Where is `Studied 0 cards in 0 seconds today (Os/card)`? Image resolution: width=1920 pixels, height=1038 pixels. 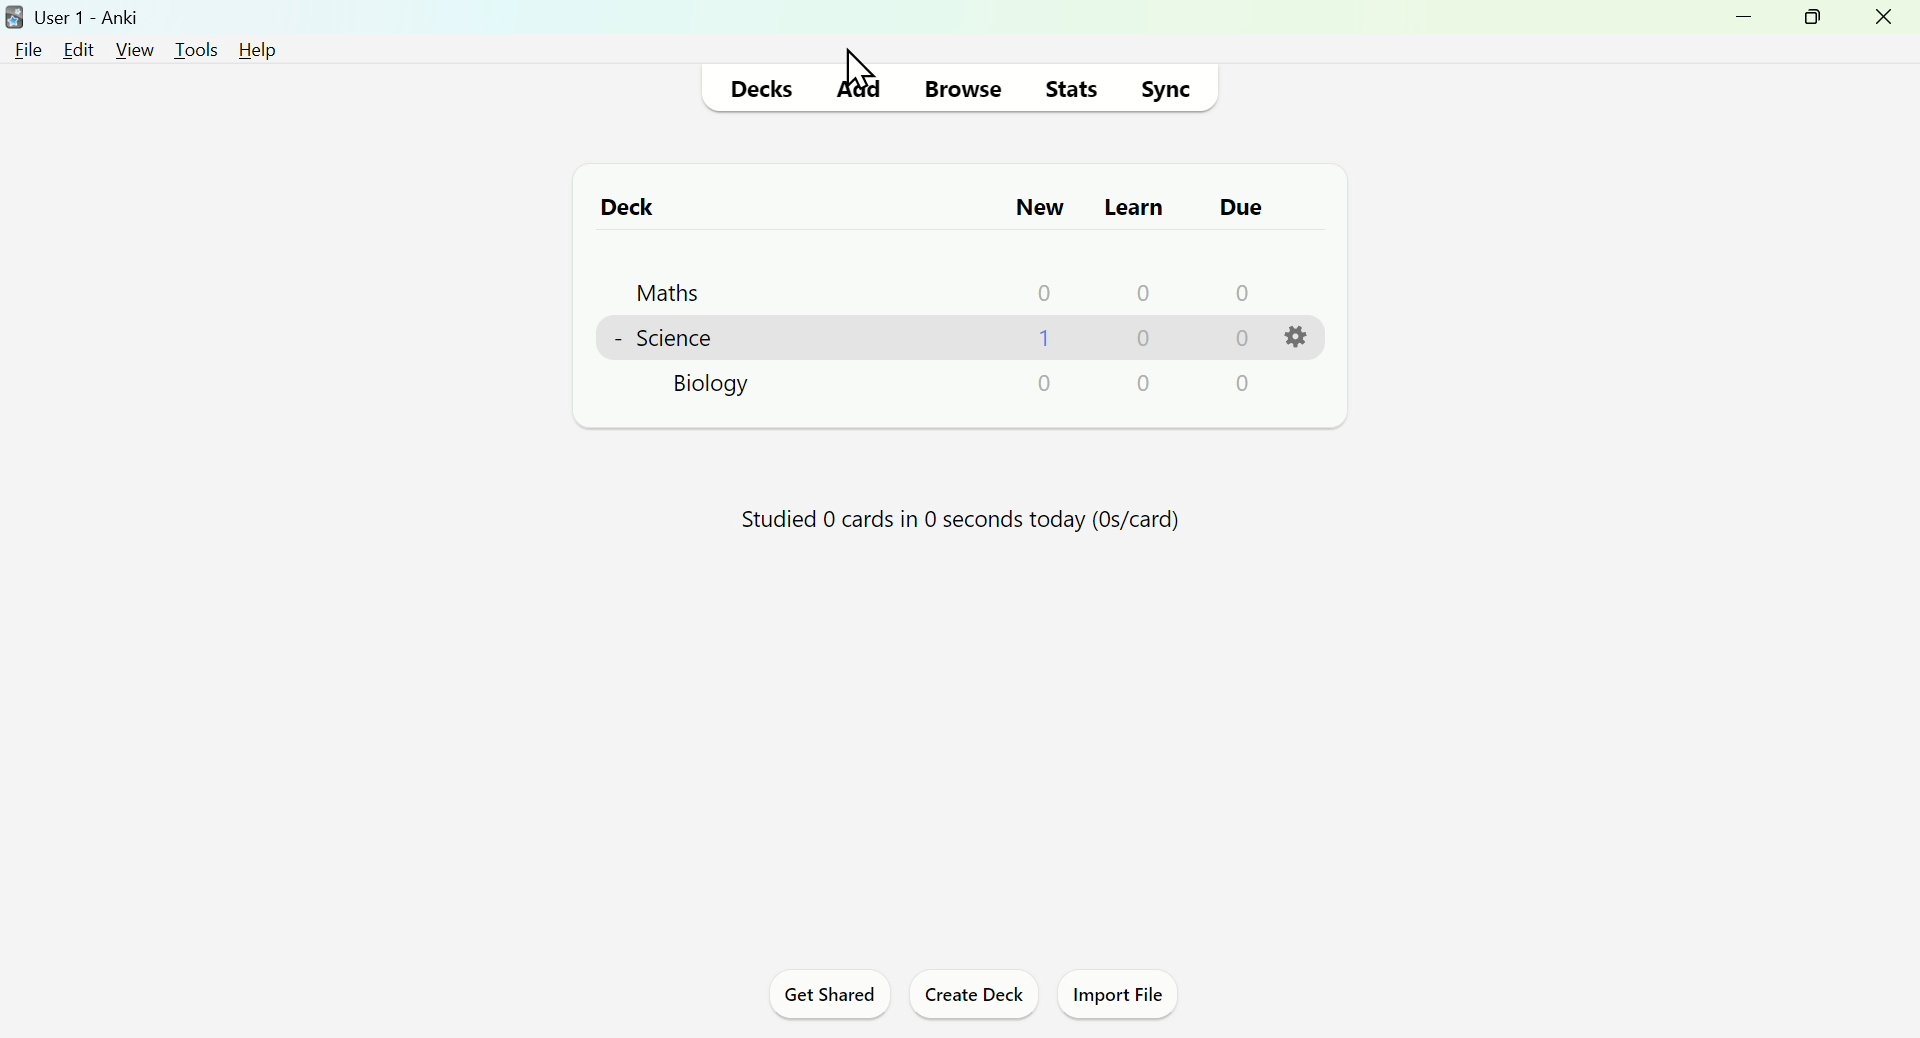
Studied 0 cards in 0 seconds today (Os/card) is located at coordinates (961, 518).